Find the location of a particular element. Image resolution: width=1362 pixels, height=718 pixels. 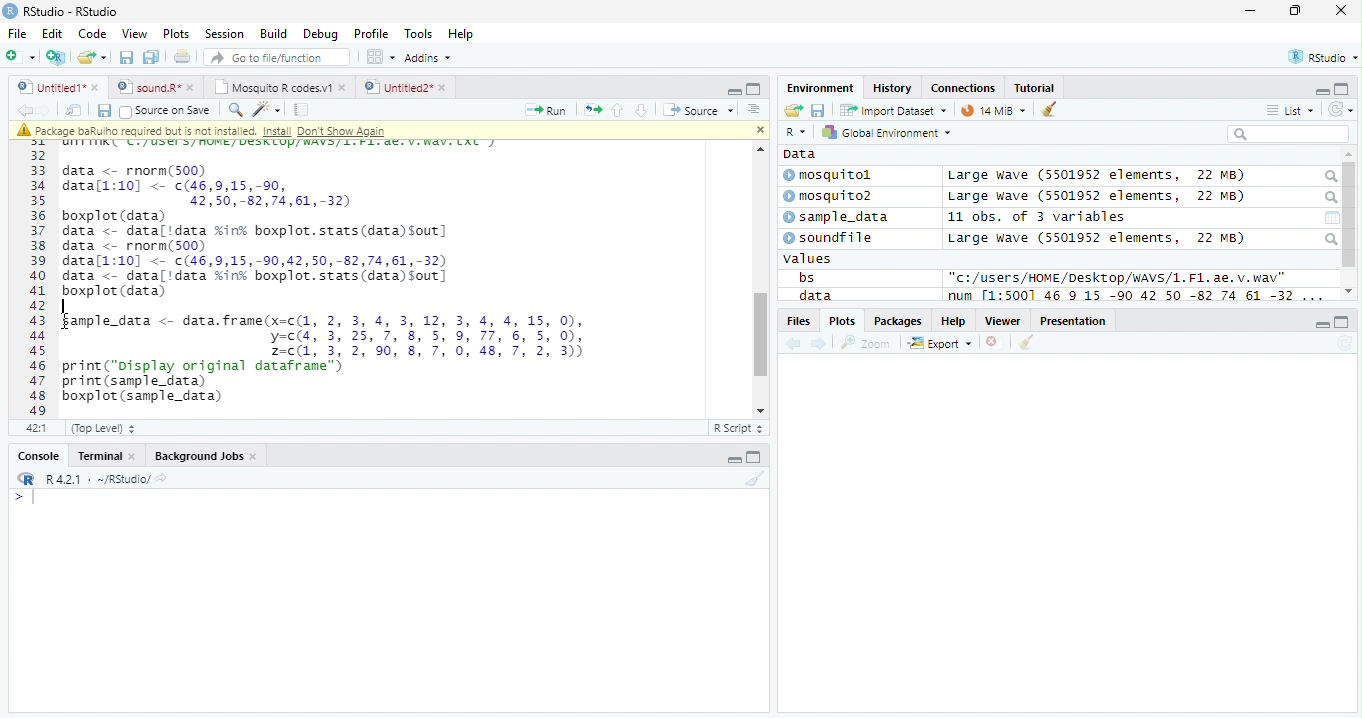

Files is located at coordinates (797, 321).